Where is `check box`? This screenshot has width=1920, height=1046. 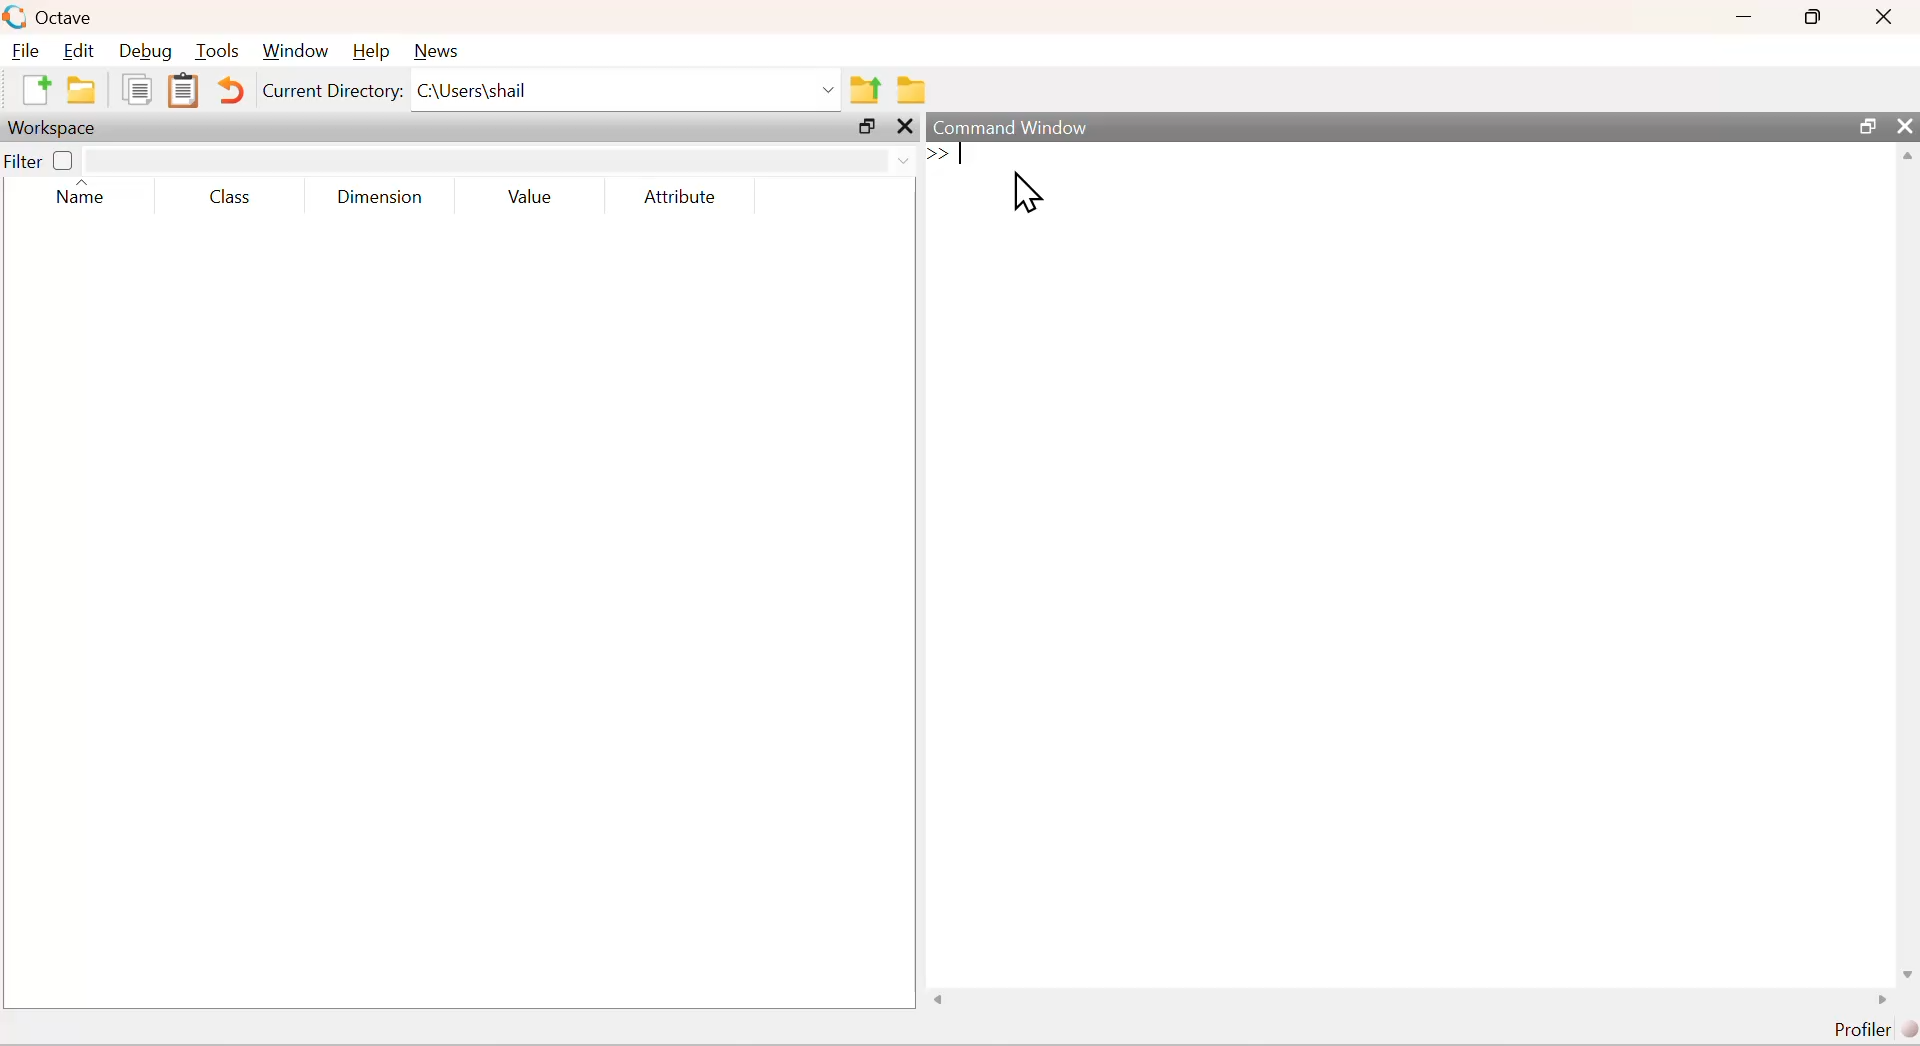 check box is located at coordinates (65, 160).